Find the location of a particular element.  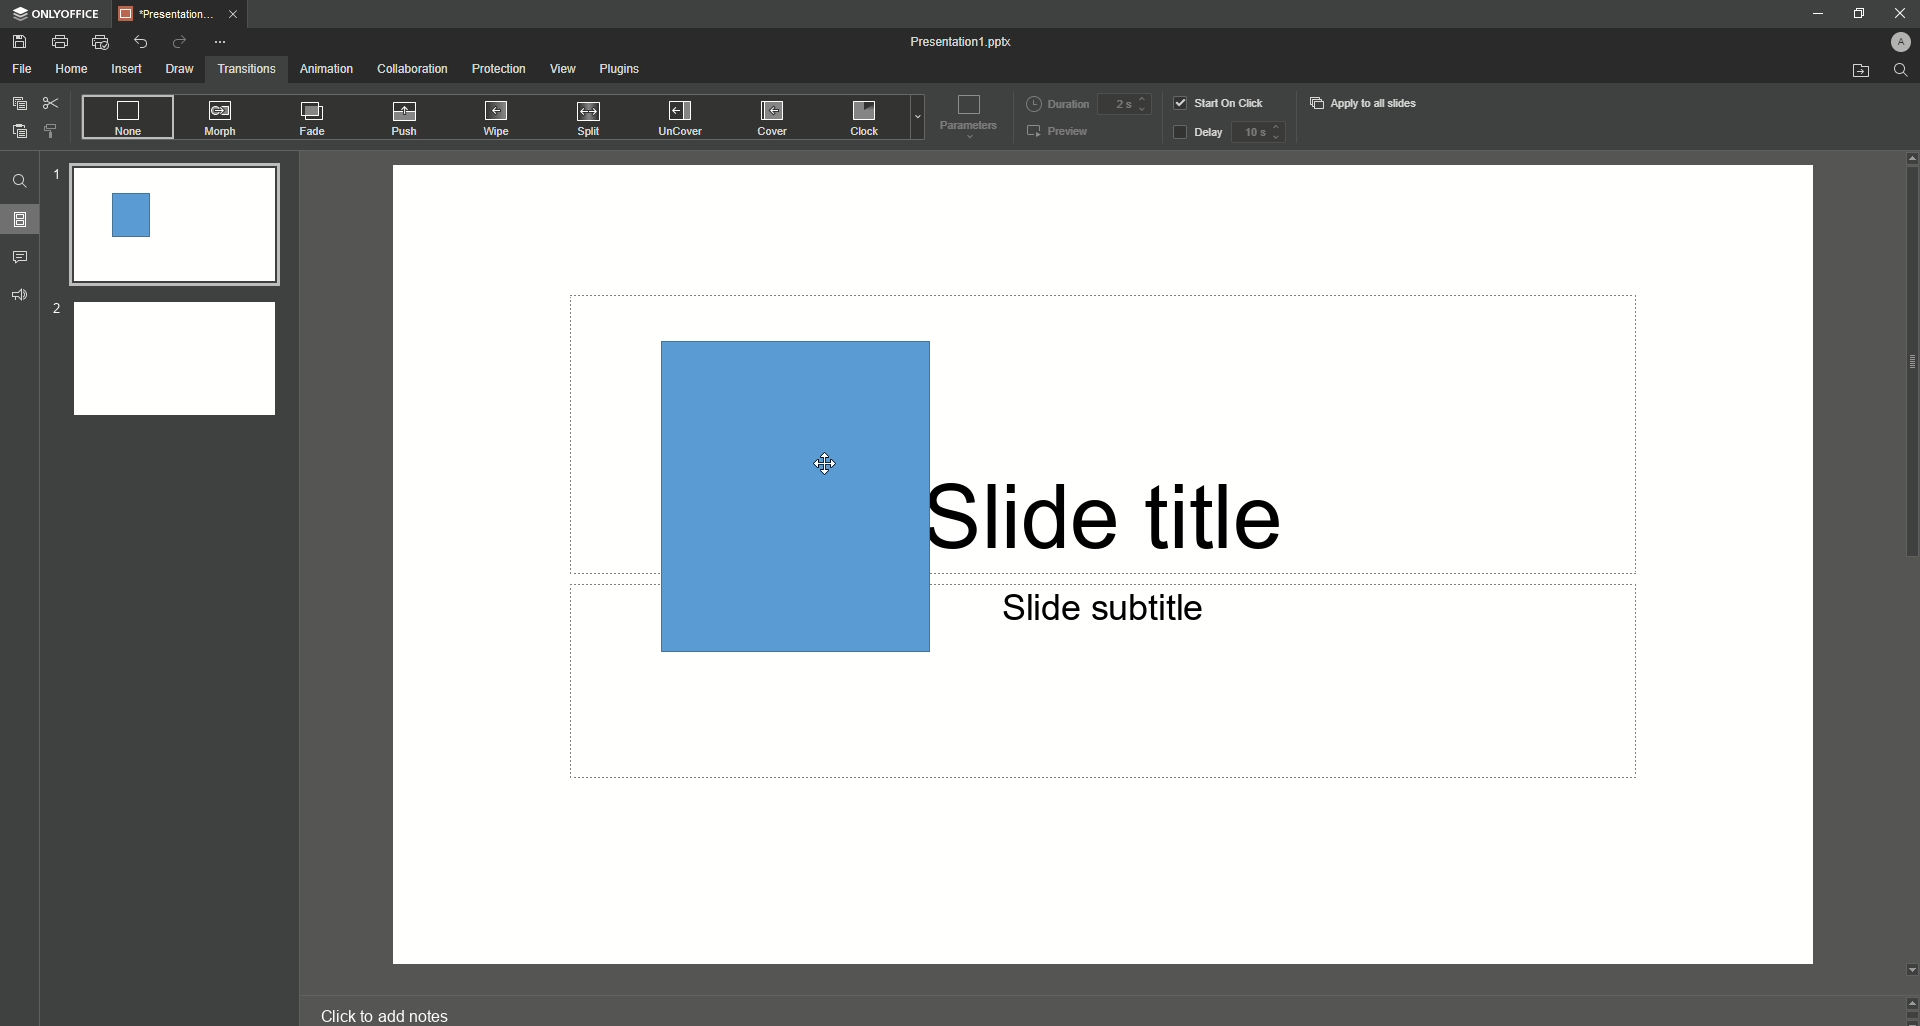

File is located at coordinates (22, 69).